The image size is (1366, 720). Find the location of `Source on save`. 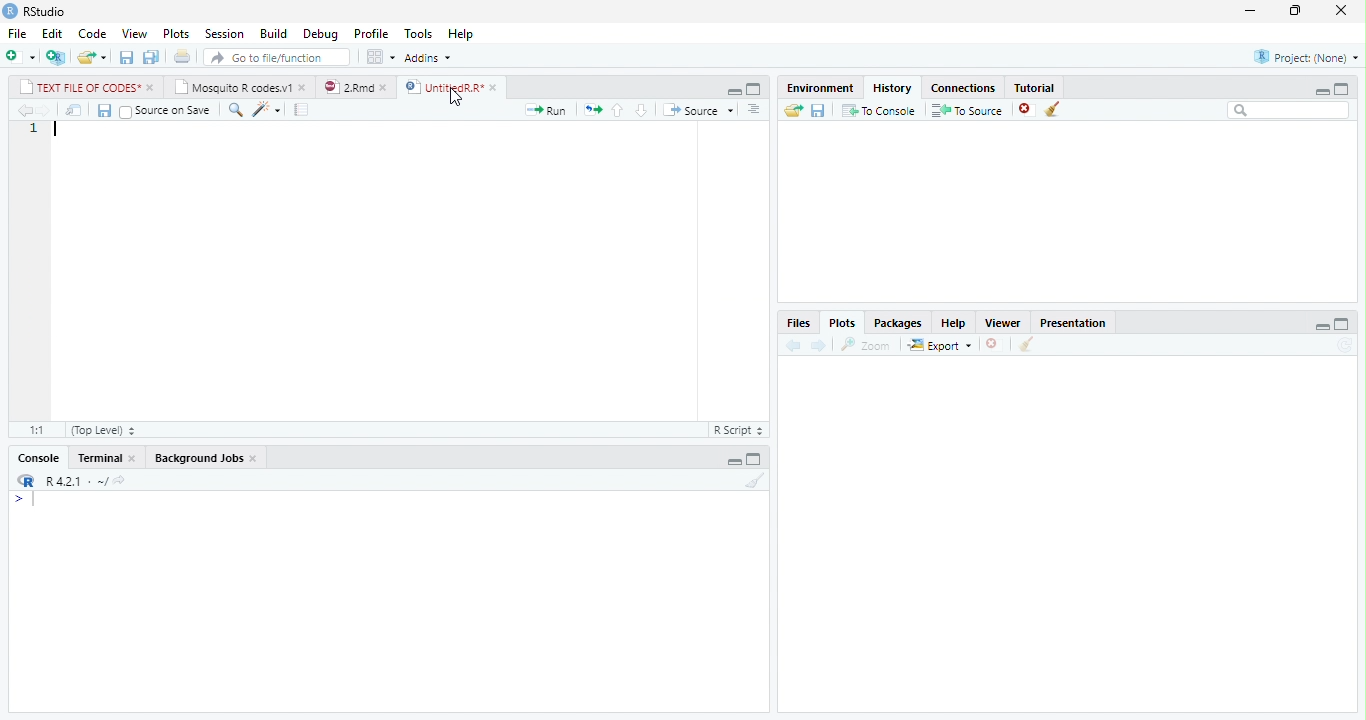

Source on save is located at coordinates (167, 111).